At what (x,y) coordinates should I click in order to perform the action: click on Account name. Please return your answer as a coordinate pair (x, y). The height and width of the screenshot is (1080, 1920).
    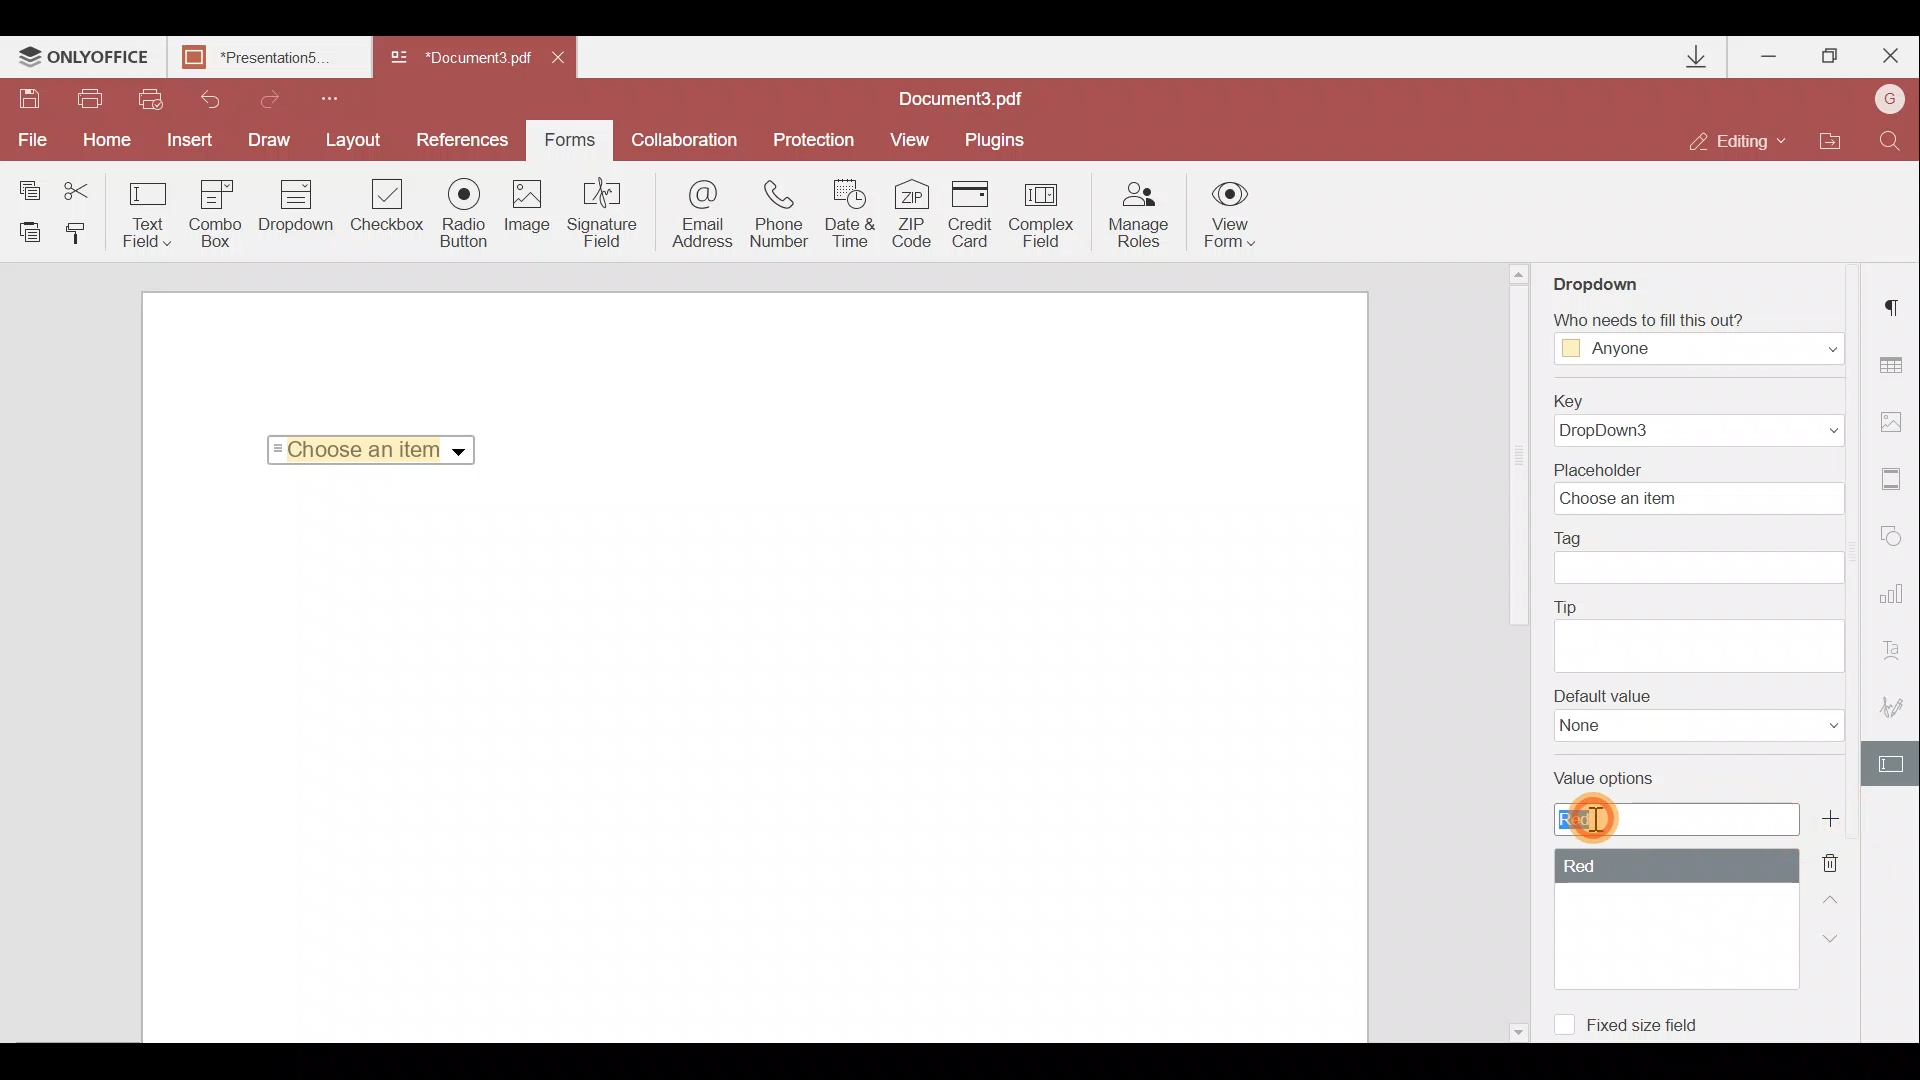
    Looking at the image, I should click on (1890, 97).